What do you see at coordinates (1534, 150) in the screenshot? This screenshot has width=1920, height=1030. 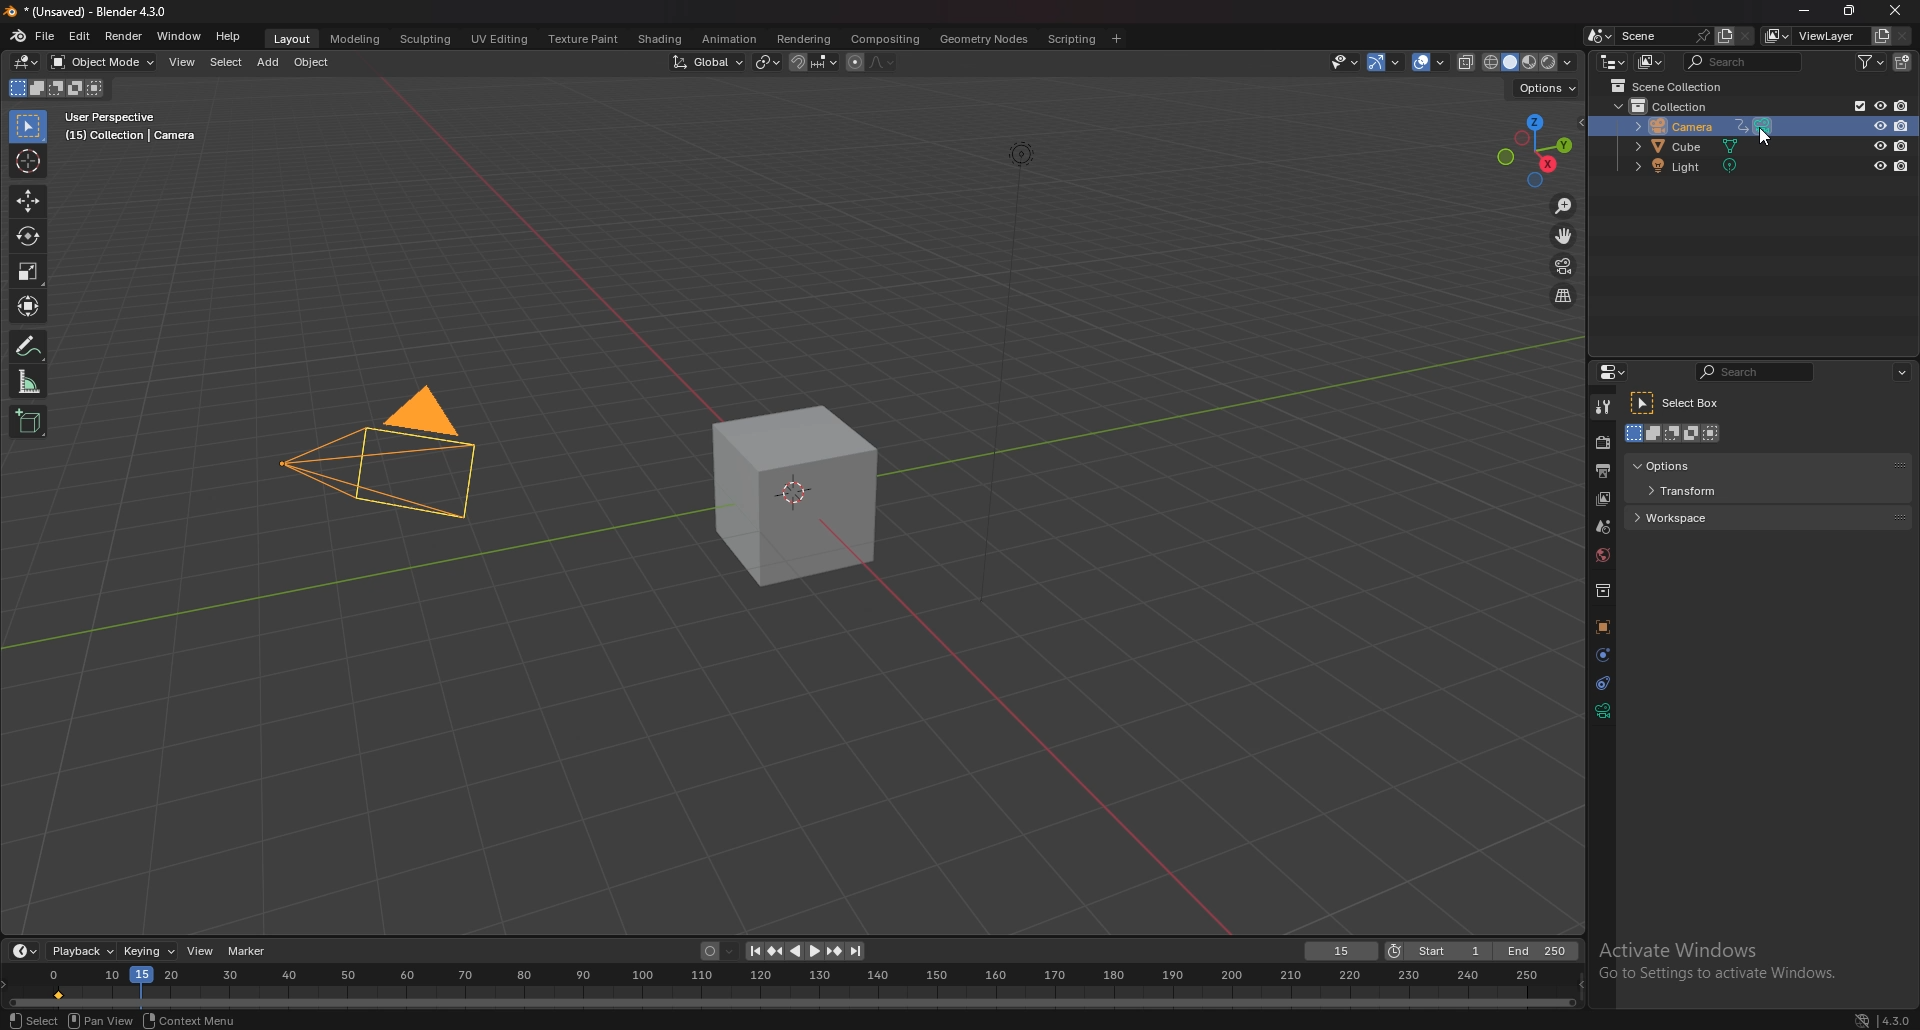 I see `preset viewpoint` at bounding box center [1534, 150].